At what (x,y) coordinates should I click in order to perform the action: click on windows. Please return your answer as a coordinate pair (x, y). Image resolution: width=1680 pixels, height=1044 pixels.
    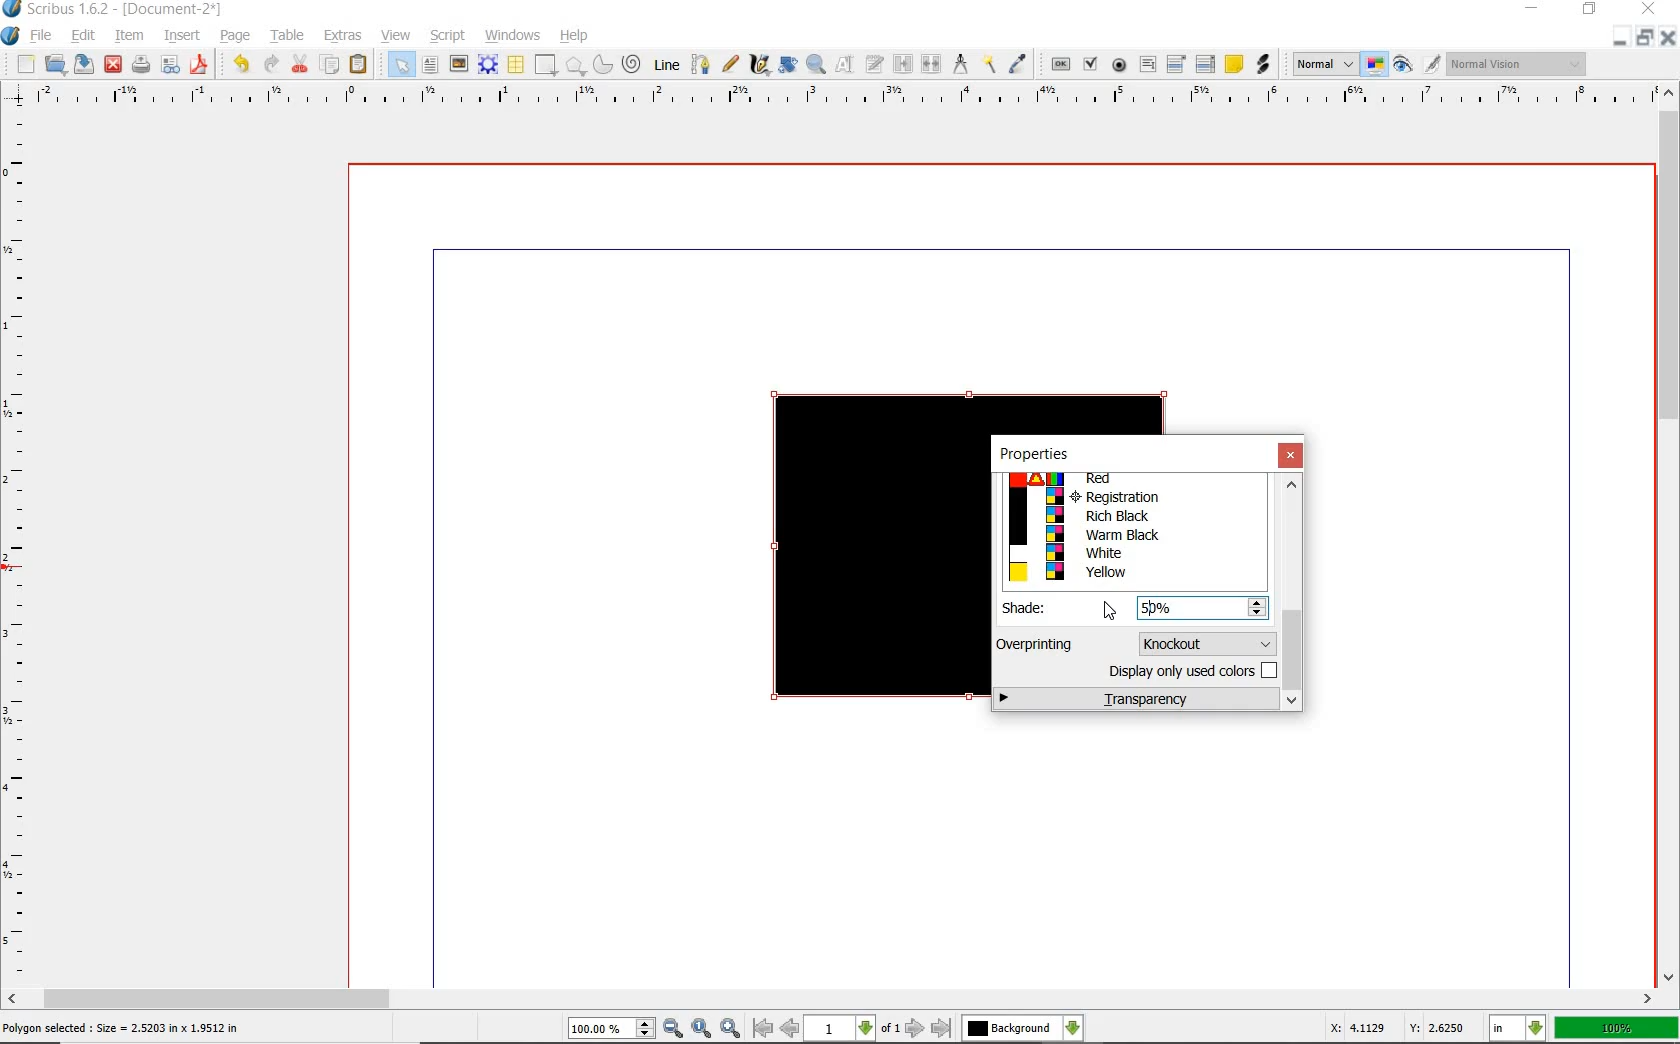
    Looking at the image, I should click on (509, 35).